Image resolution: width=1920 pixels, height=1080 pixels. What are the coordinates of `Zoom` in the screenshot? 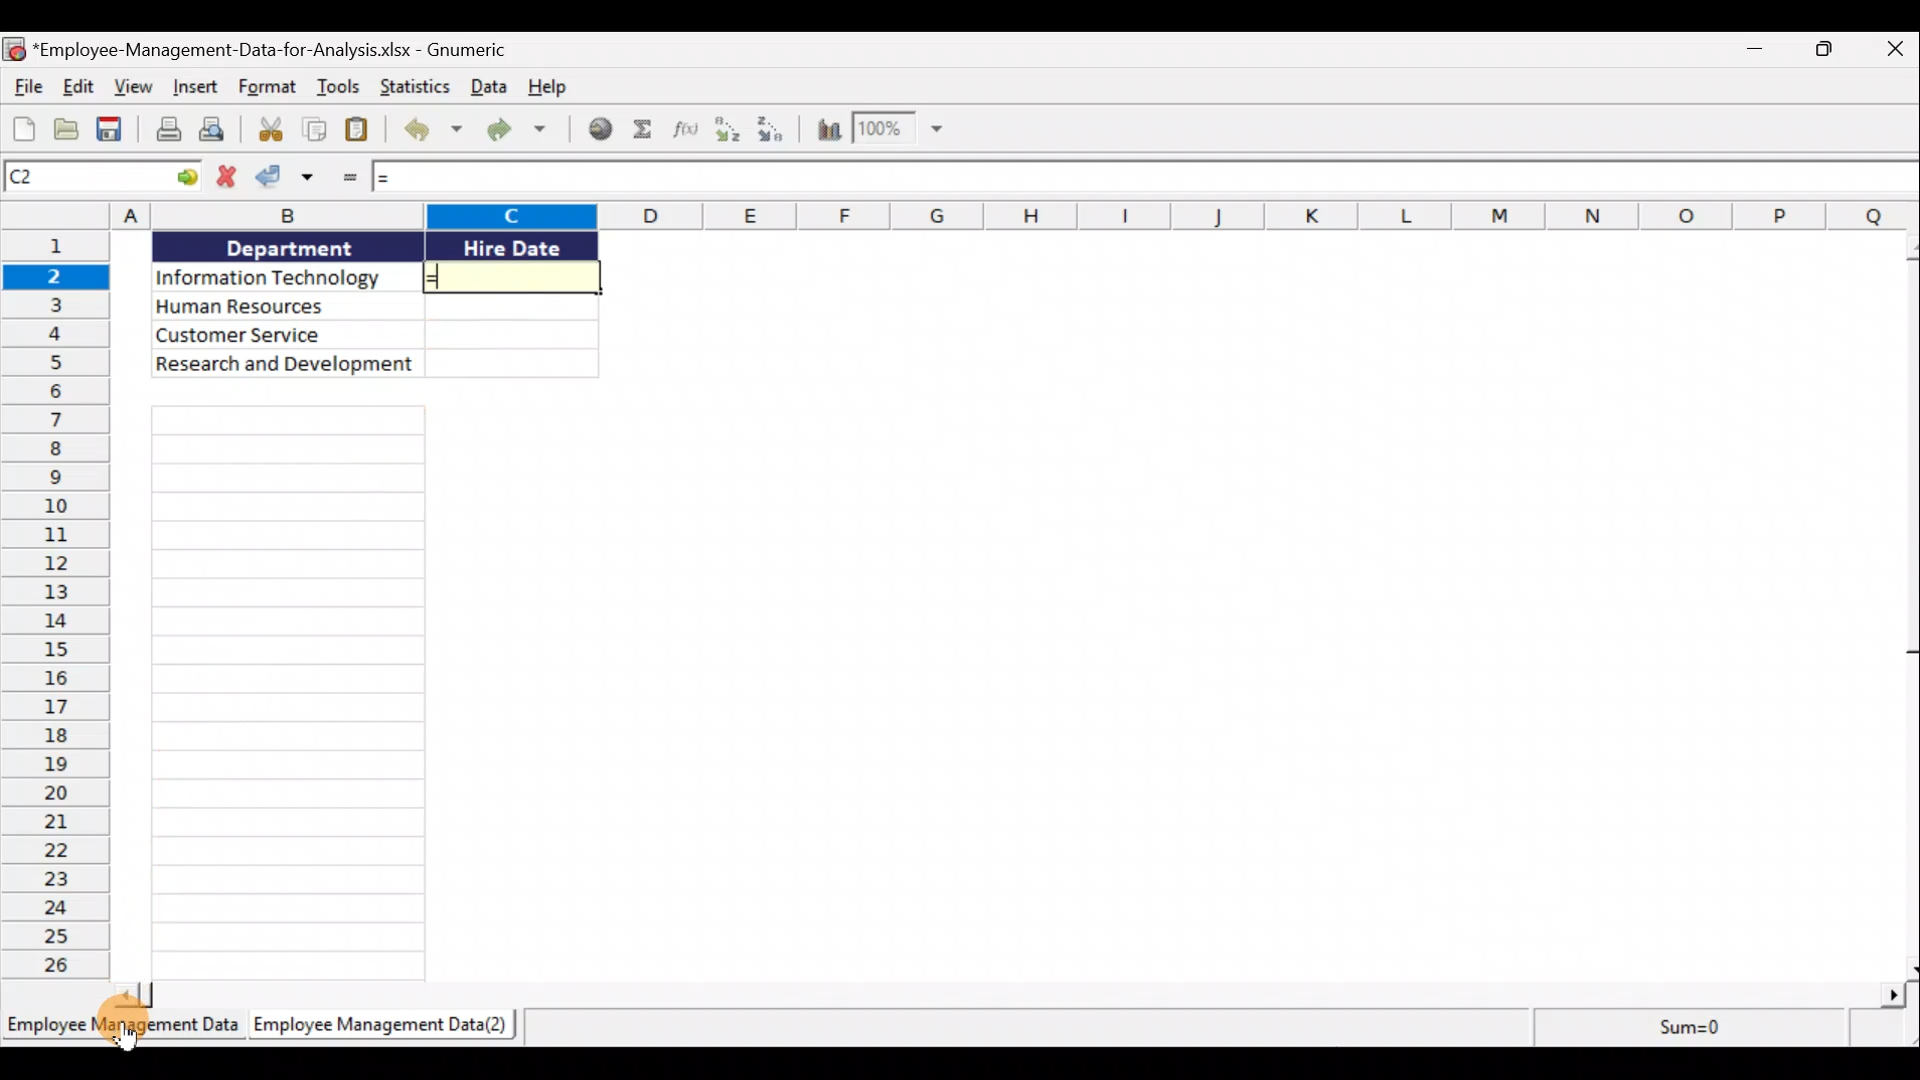 It's located at (902, 130).